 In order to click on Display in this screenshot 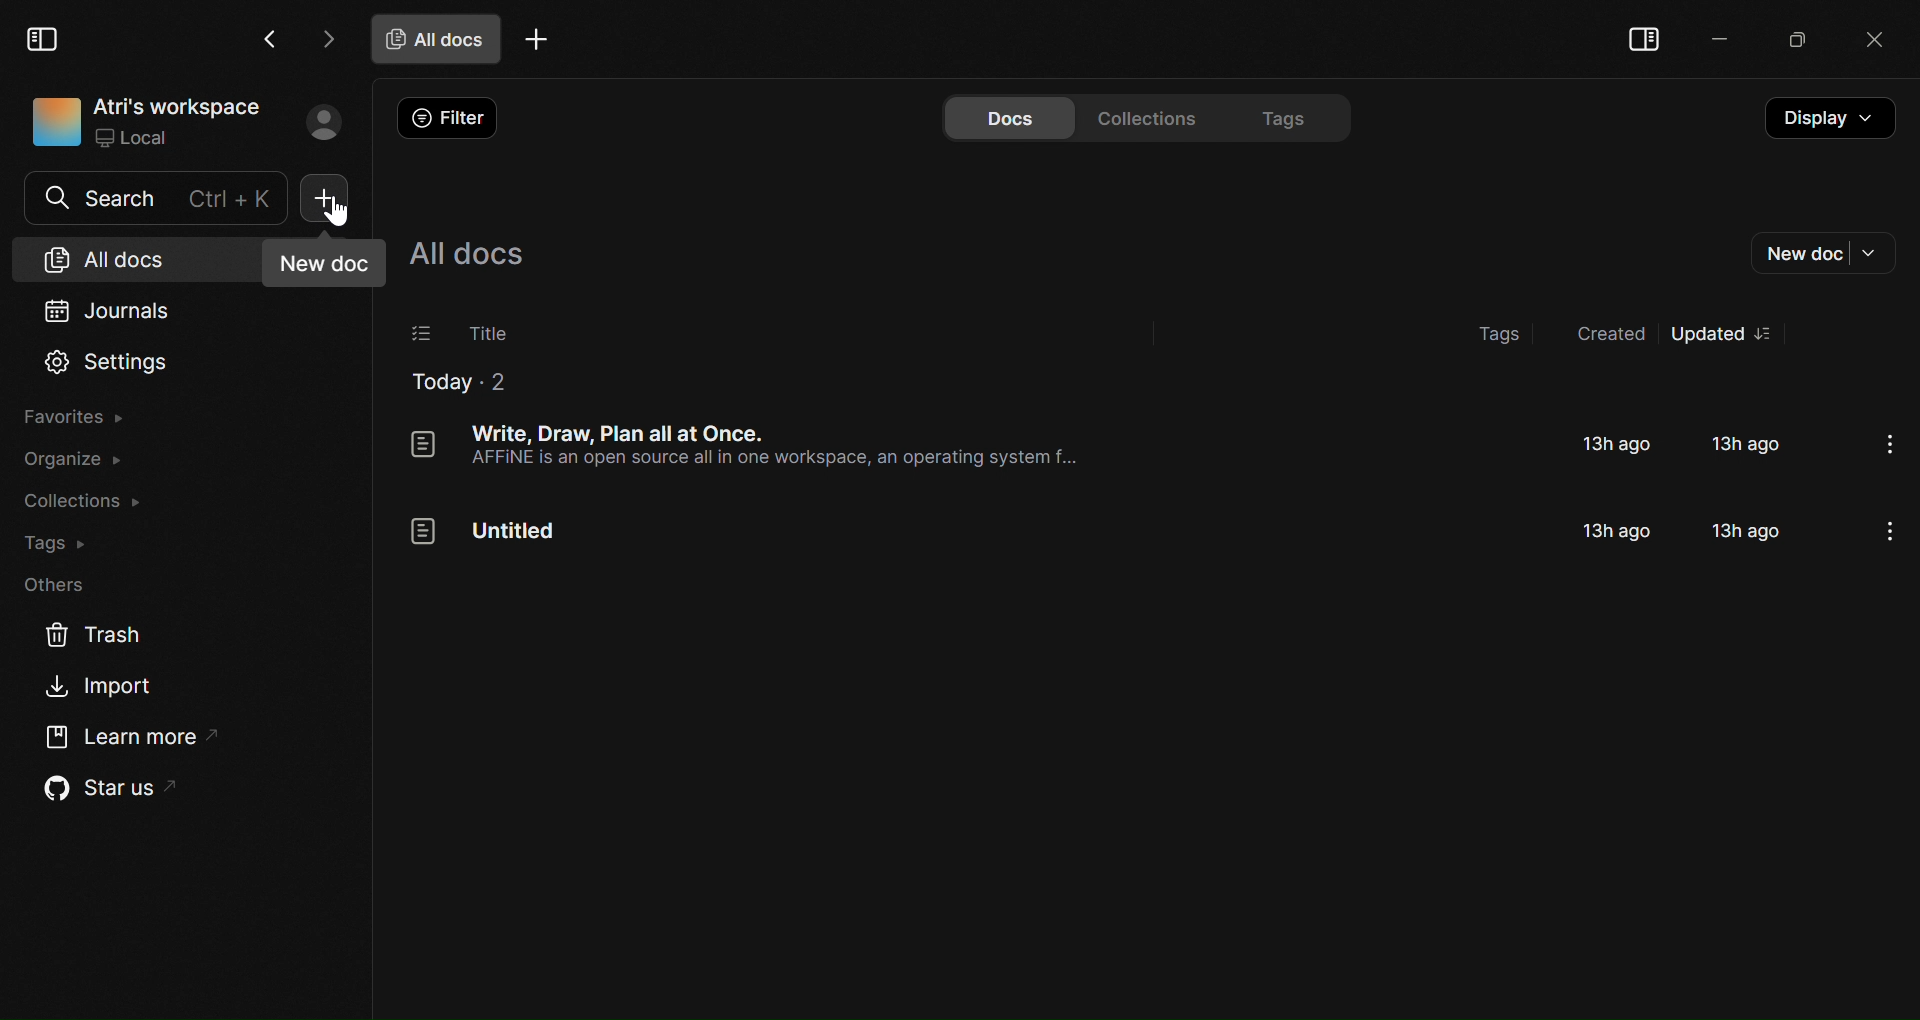, I will do `click(1827, 118)`.